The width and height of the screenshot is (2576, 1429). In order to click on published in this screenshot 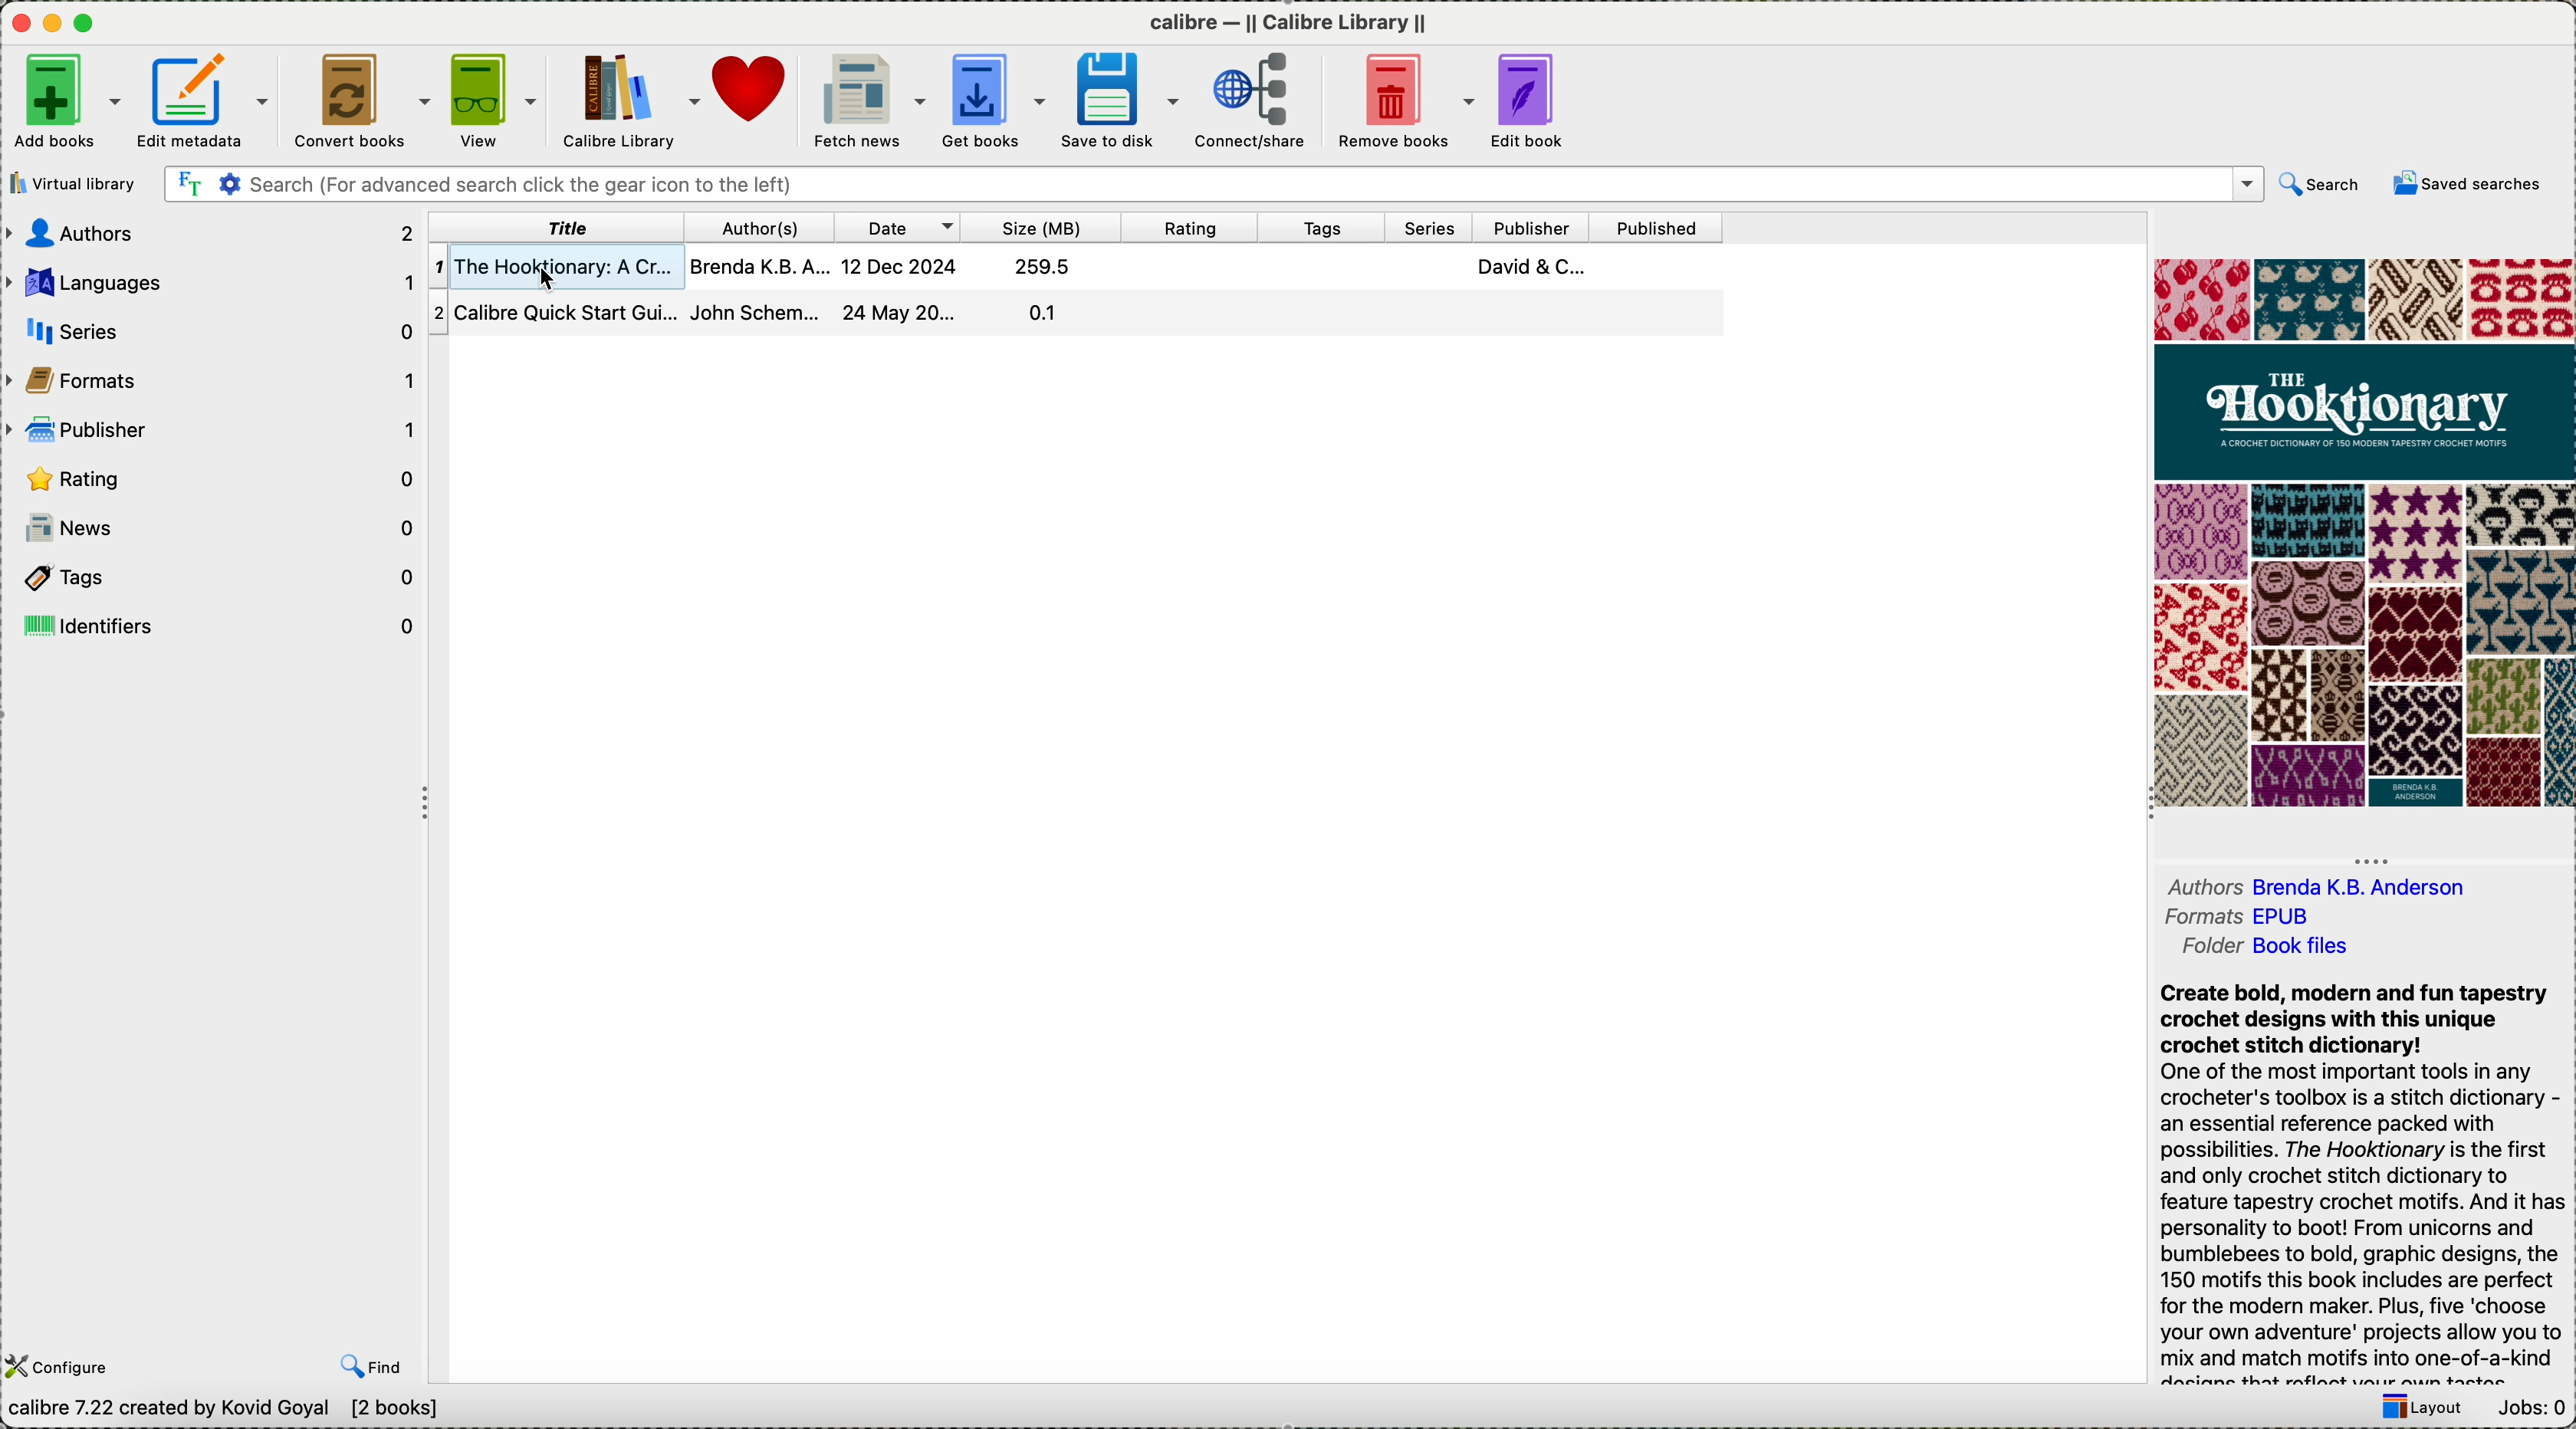, I will do `click(1658, 227)`.